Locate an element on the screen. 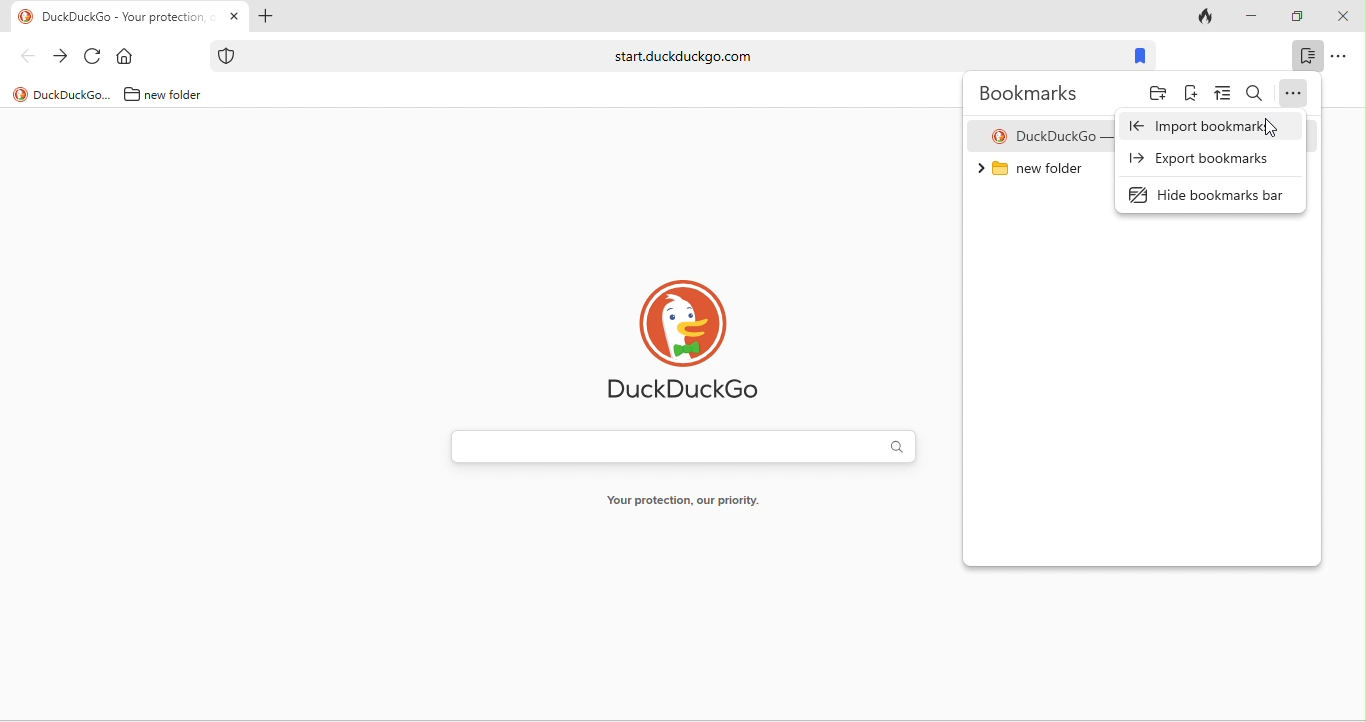  option is located at coordinates (1294, 94).